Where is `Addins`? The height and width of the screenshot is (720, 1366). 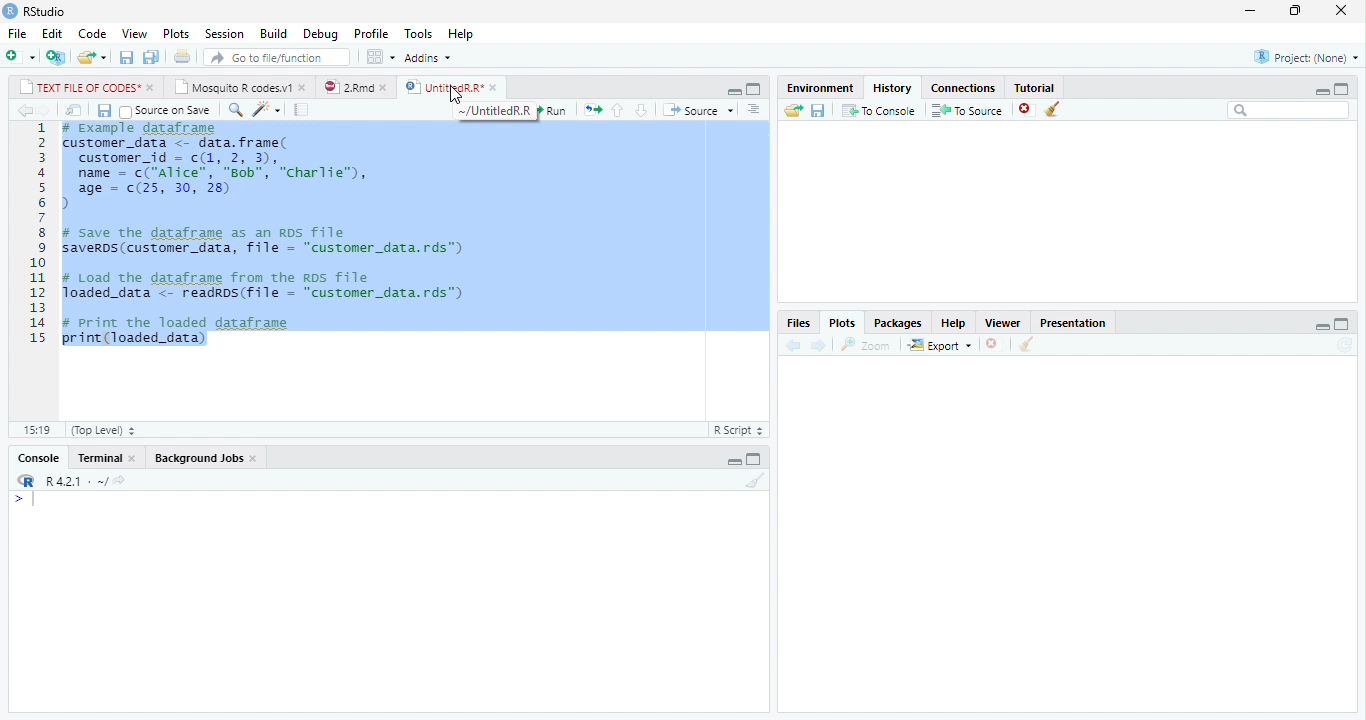 Addins is located at coordinates (428, 58).